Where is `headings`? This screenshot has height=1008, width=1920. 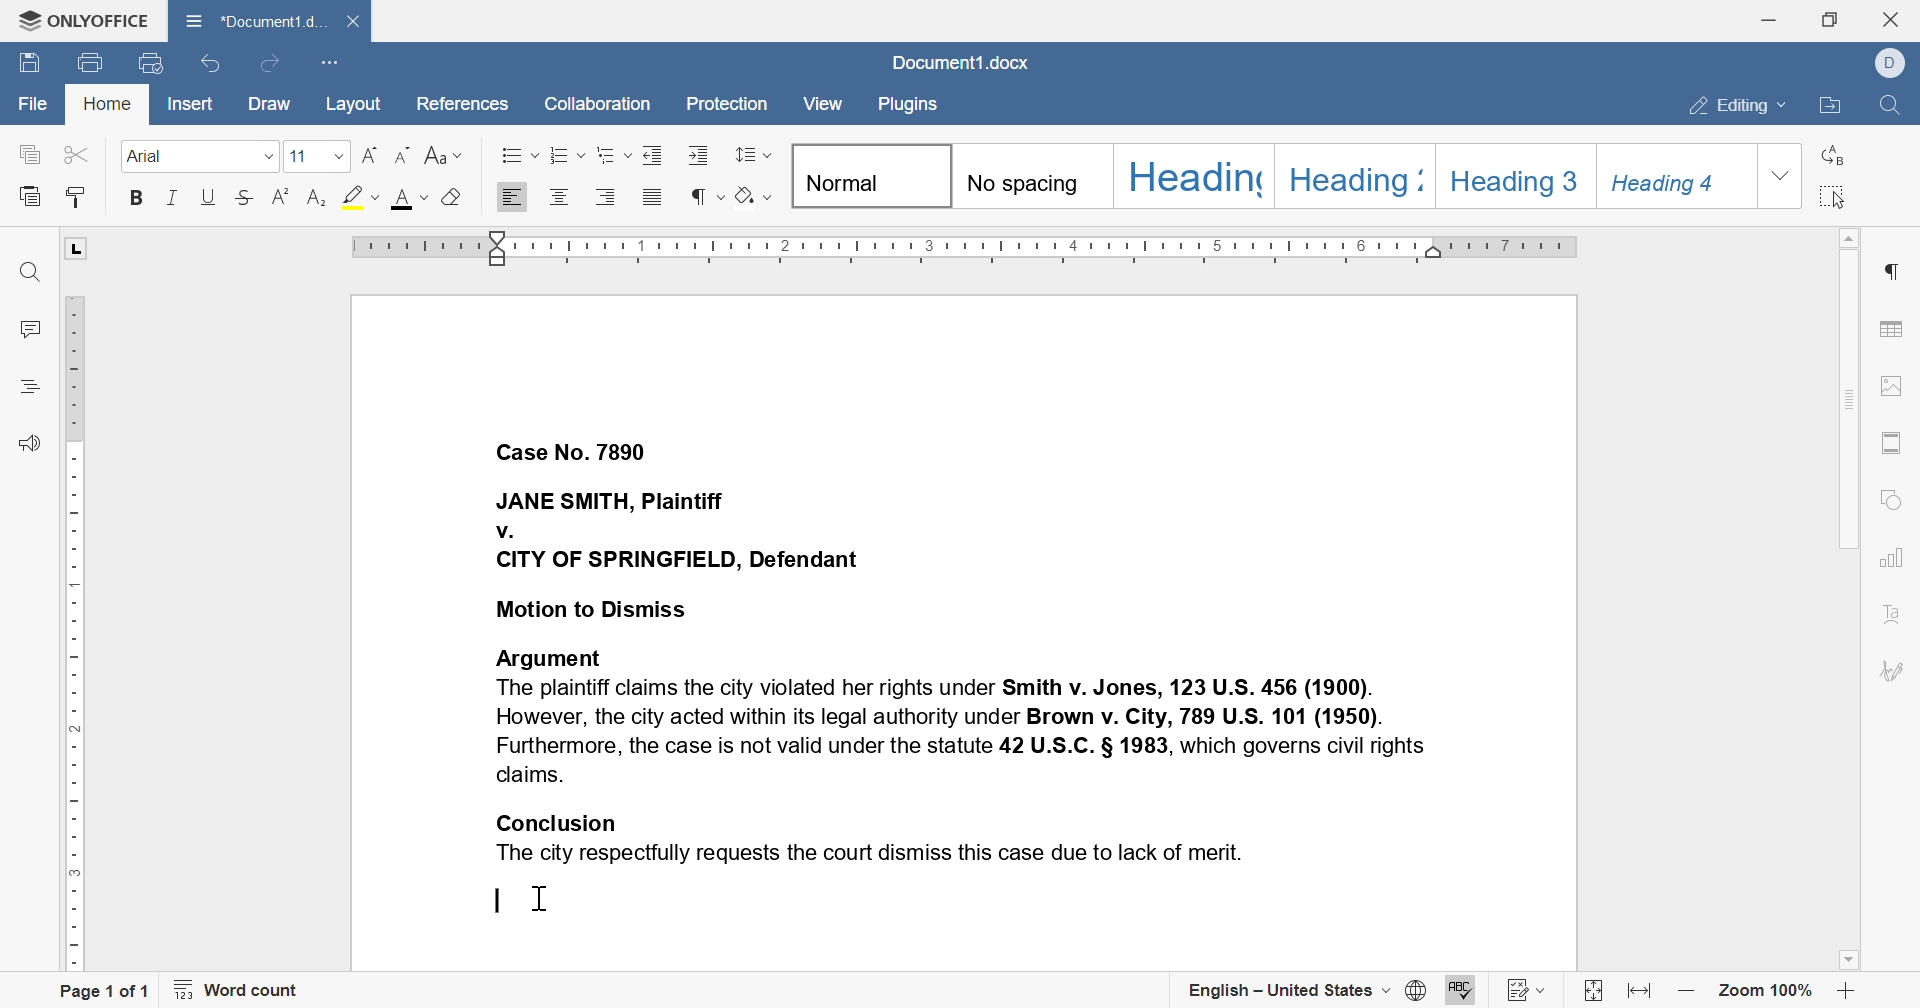
headings is located at coordinates (1272, 175).